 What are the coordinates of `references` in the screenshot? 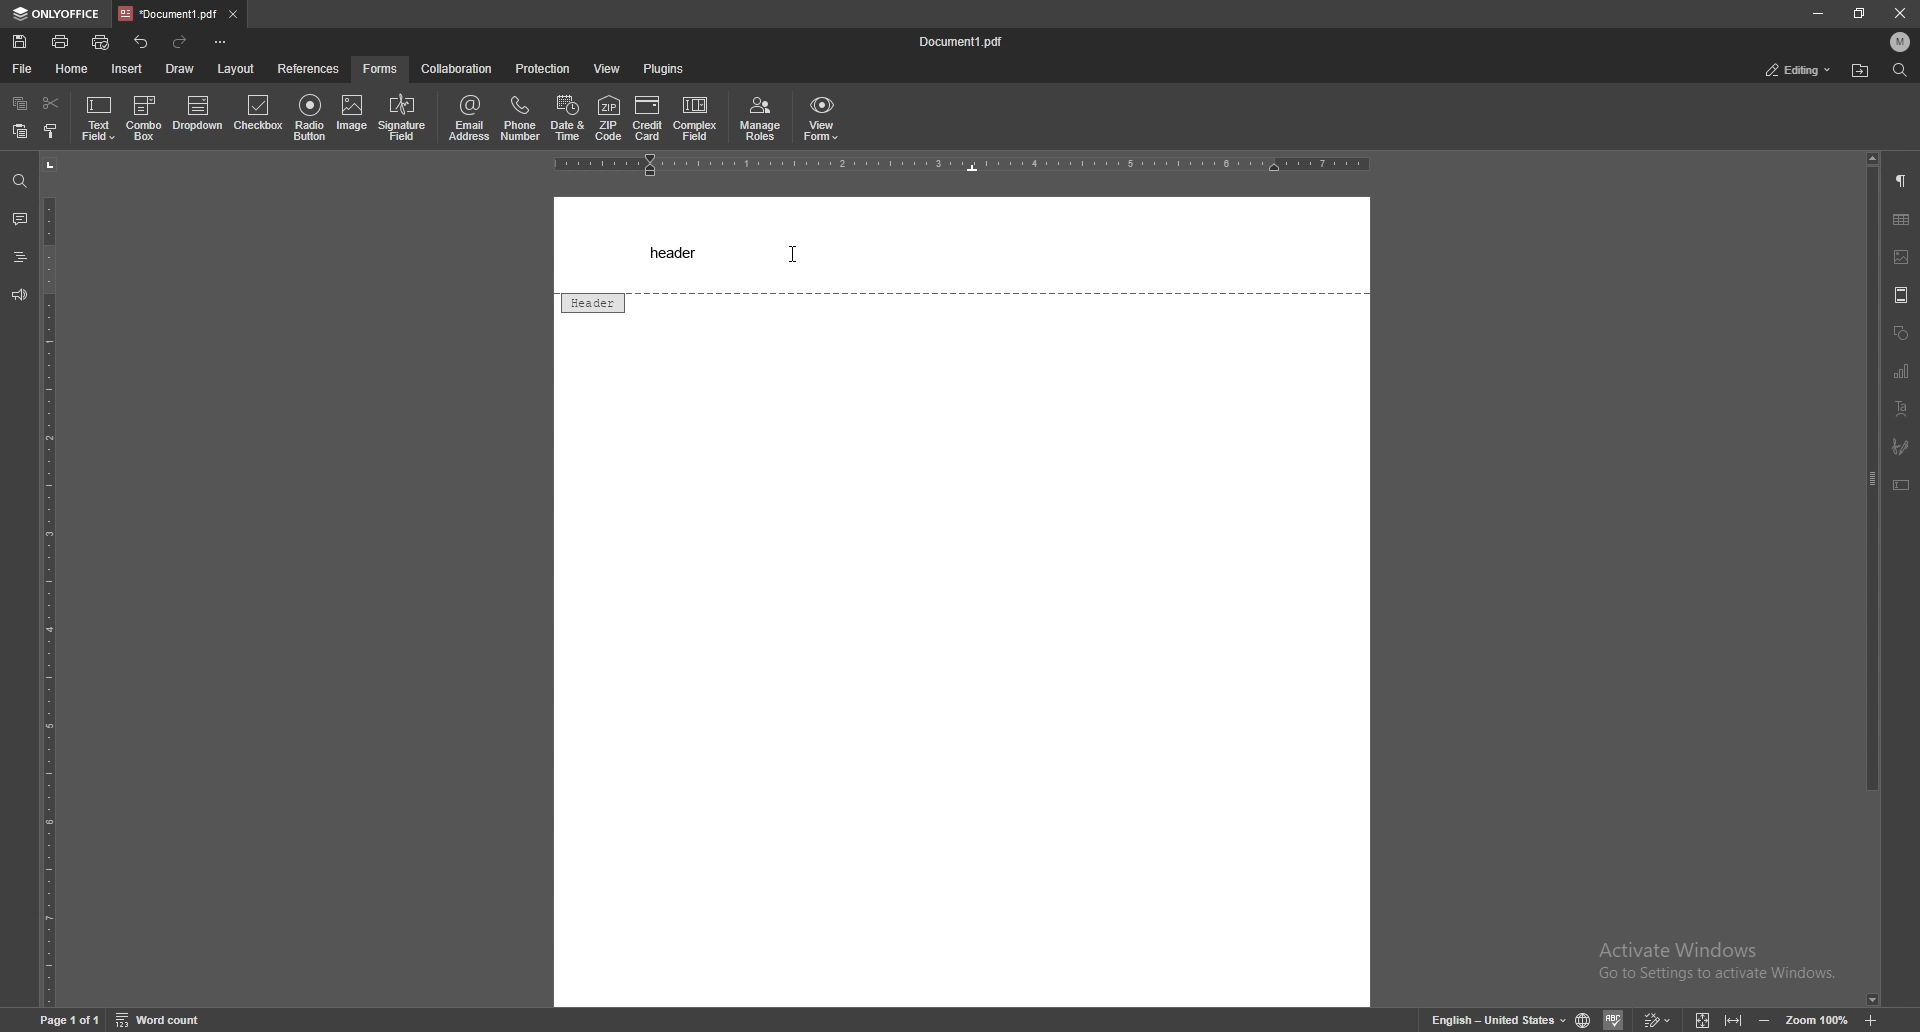 It's located at (309, 69).